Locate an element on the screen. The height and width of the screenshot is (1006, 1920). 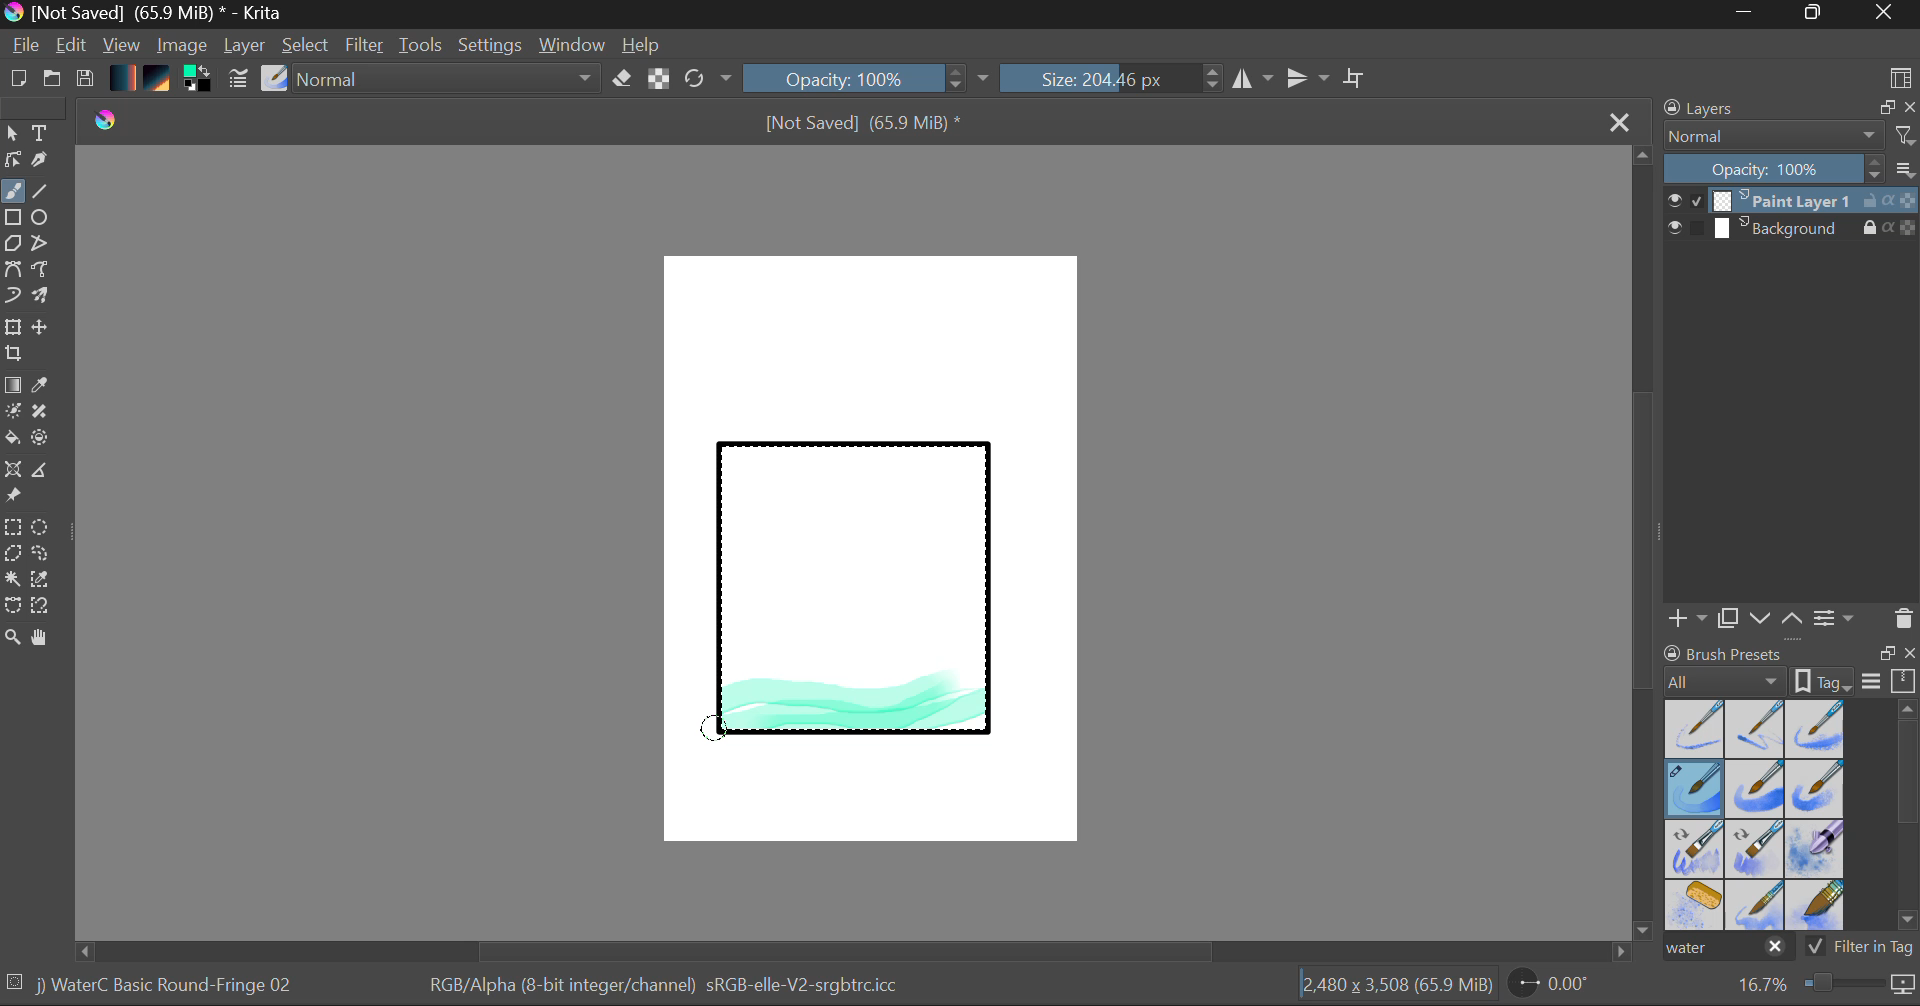
Image is located at coordinates (184, 47).